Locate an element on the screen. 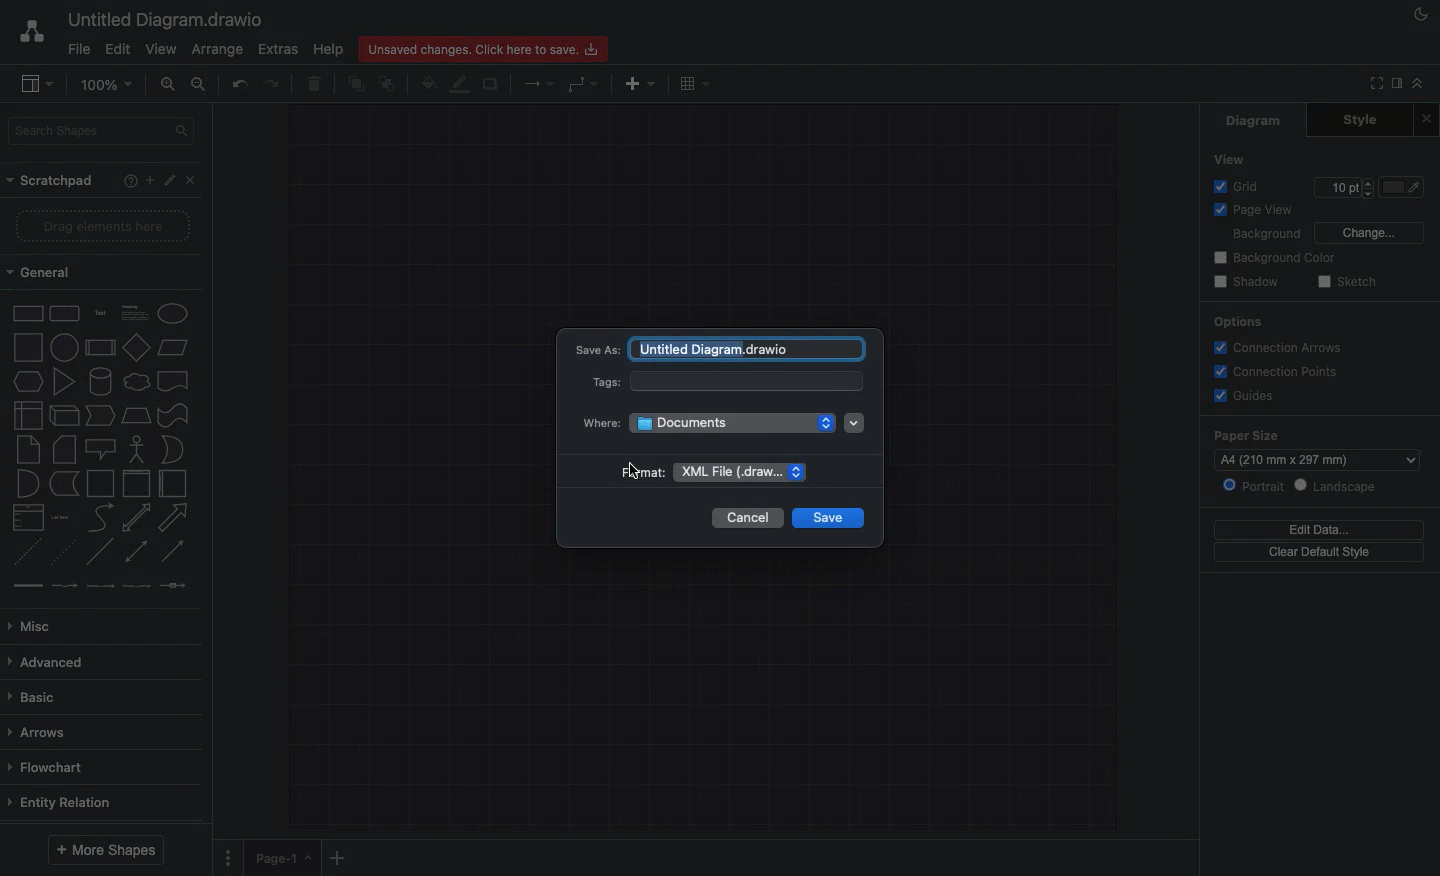 The image size is (1440, 876). Background is located at coordinates (1266, 235).